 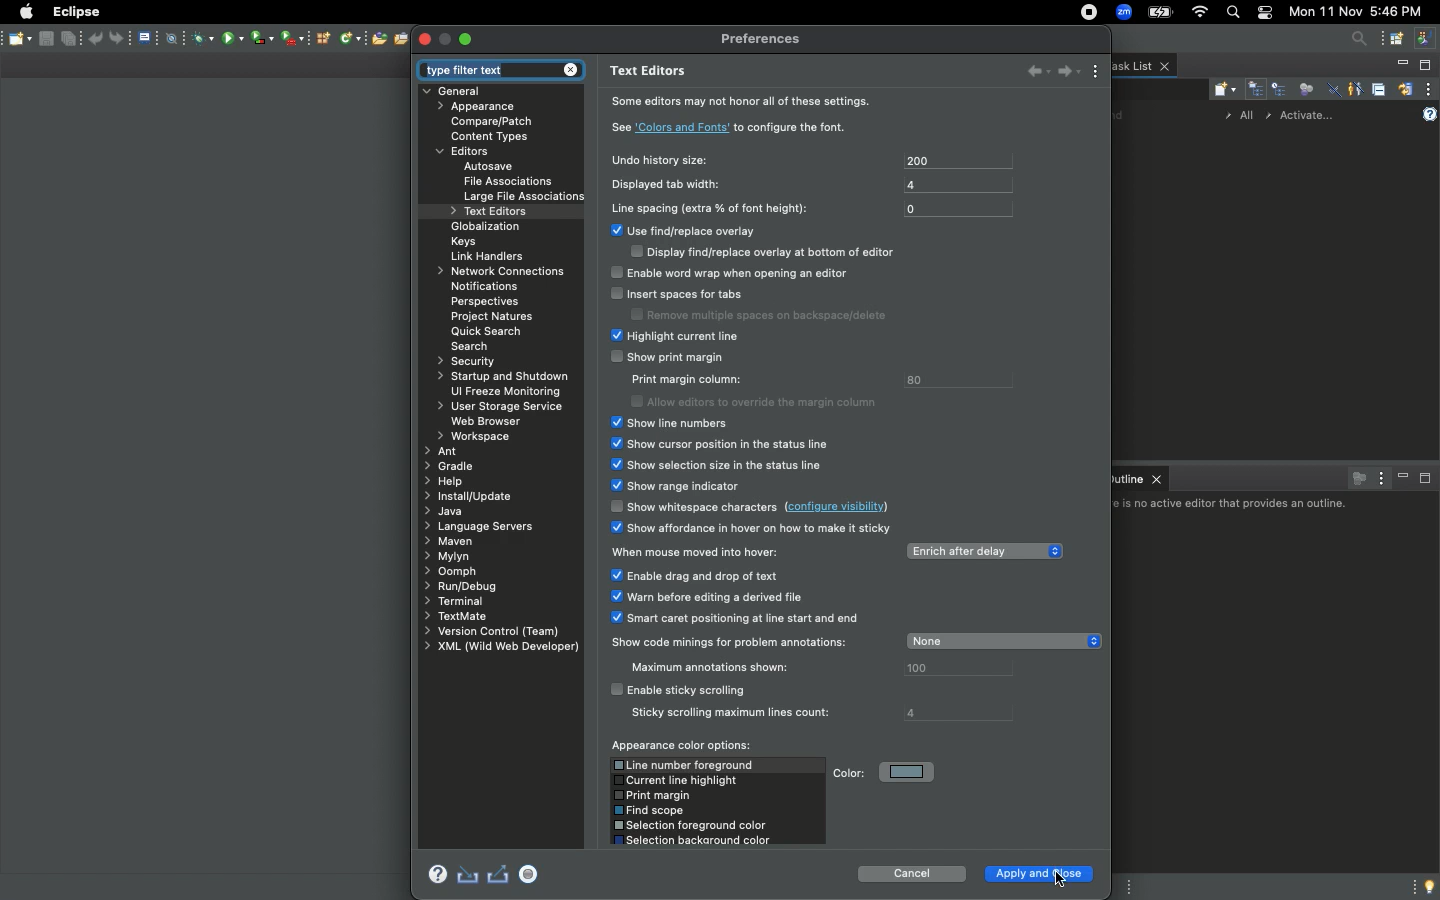 I want to click on Network connections, so click(x=496, y=271).